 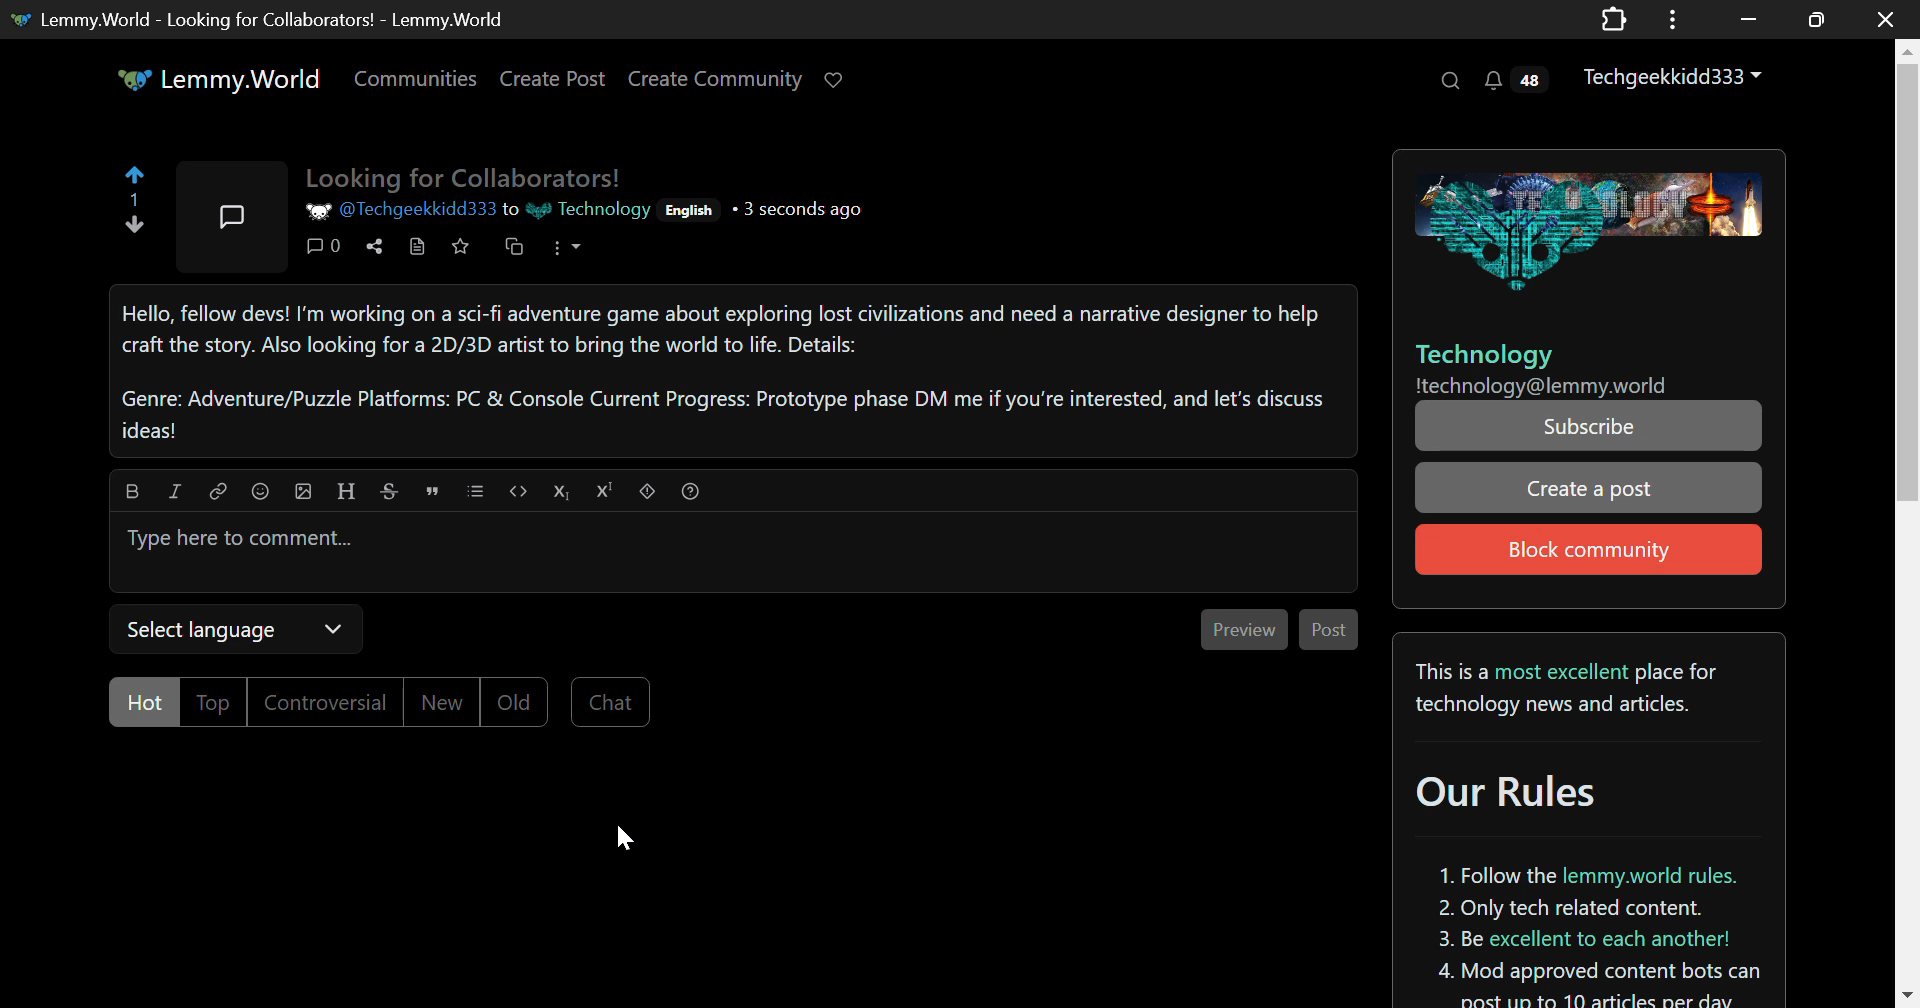 What do you see at coordinates (475, 490) in the screenshot?
I see `list` at bounding box center [475, 490].